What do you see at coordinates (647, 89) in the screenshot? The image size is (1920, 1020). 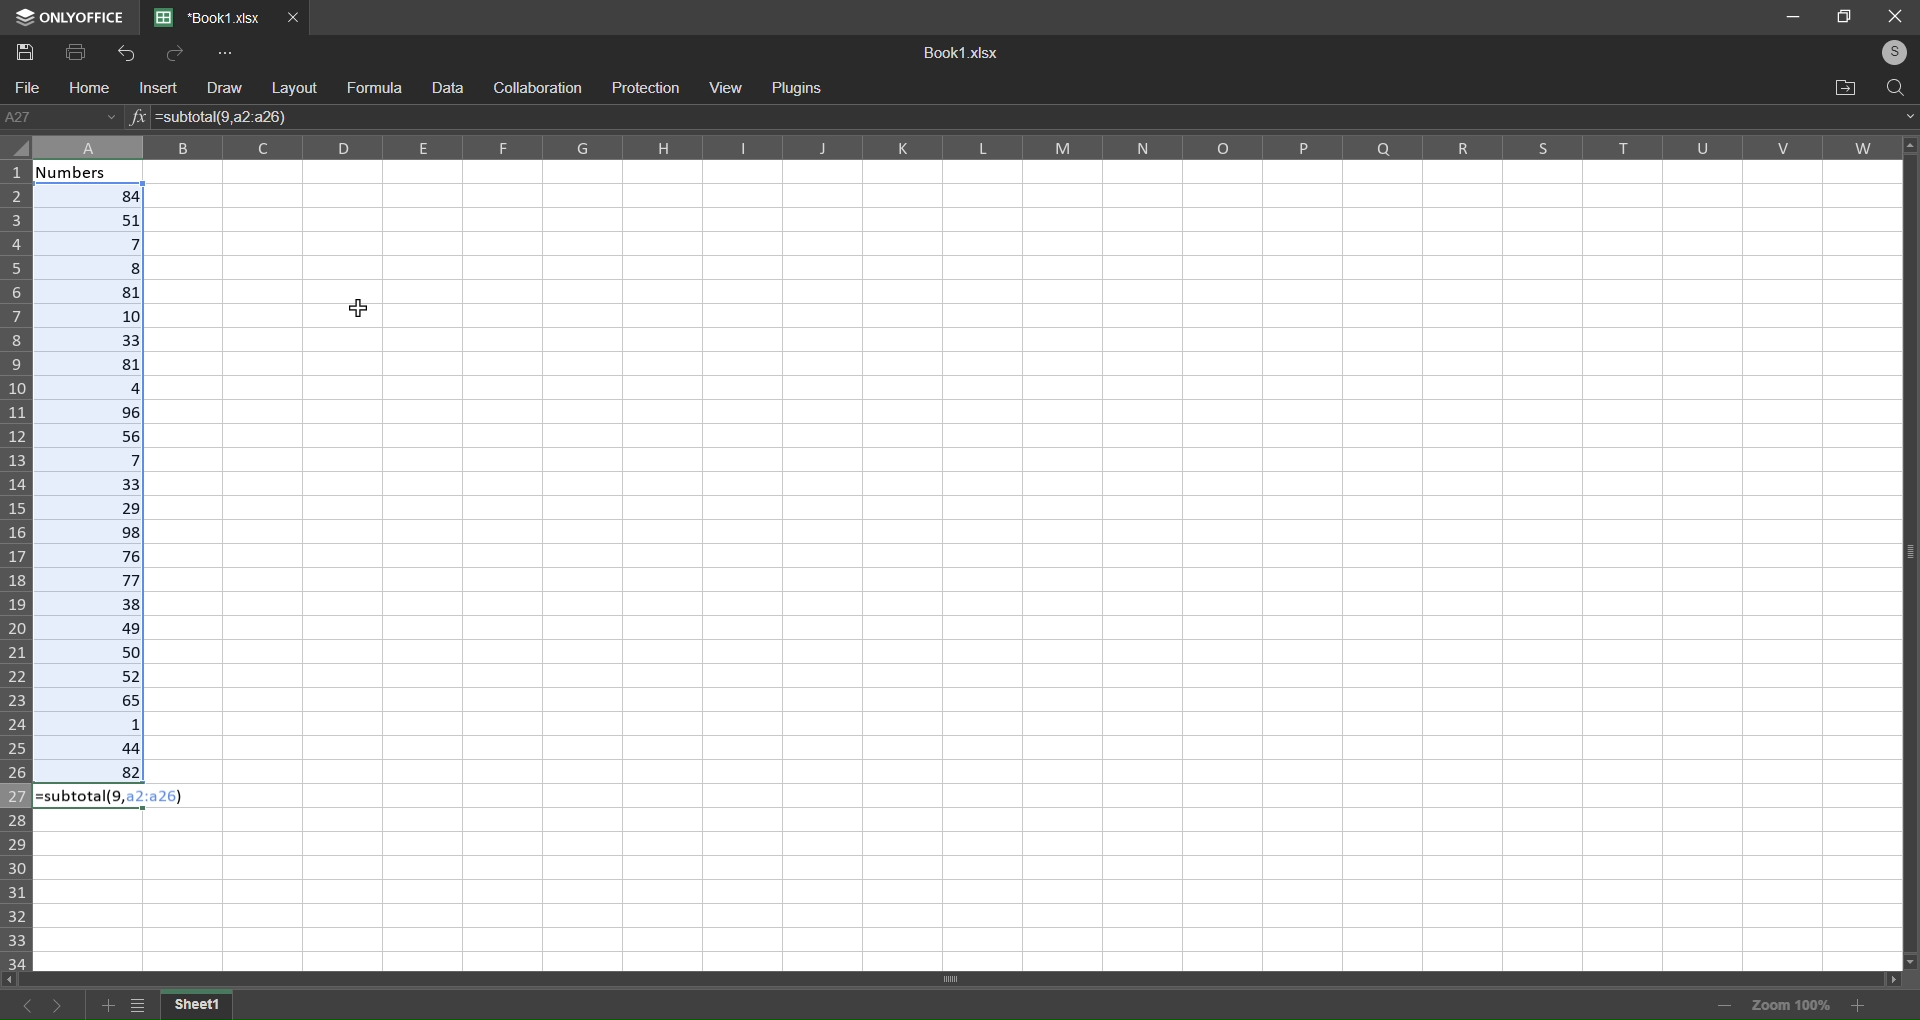 I see `protection` at bounding box center [647, 89].